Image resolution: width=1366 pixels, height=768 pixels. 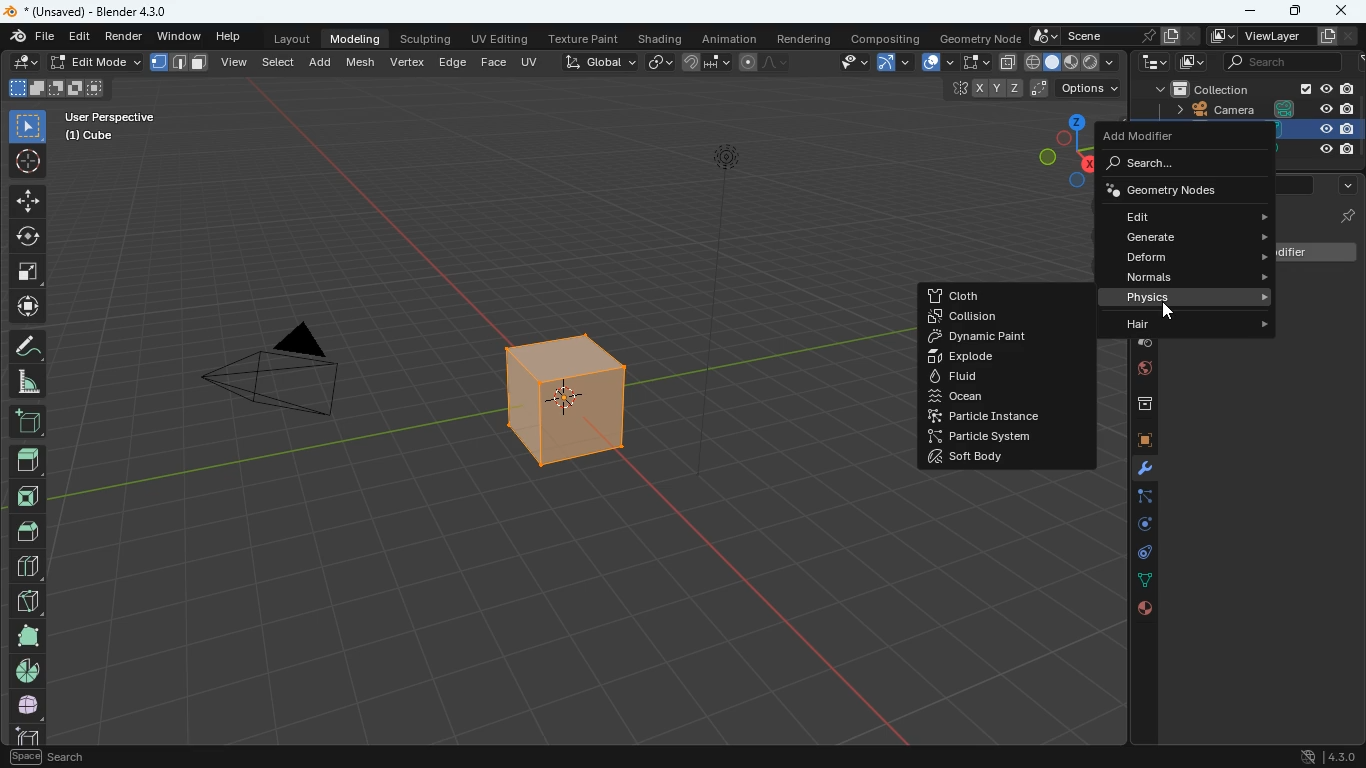 I want to click on hair, so click(x=1202, y=327).